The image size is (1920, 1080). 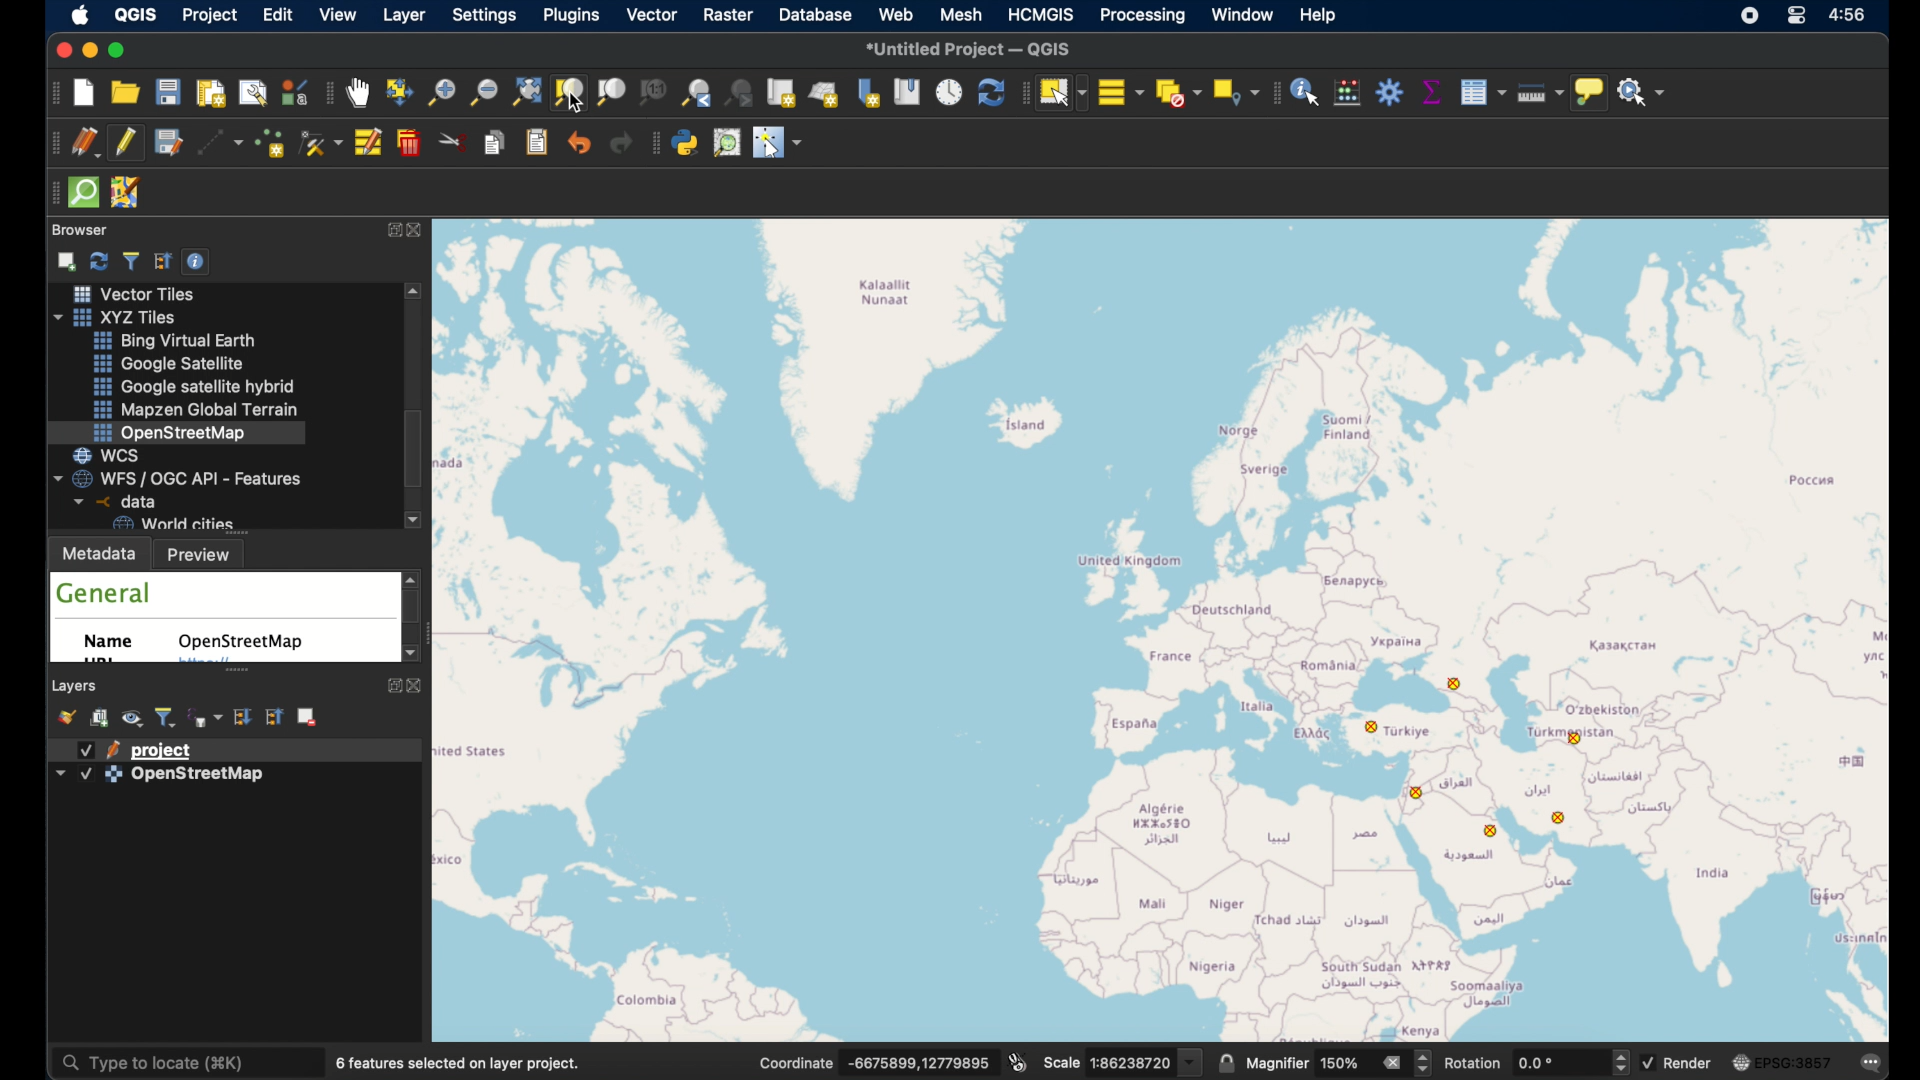 What do you see at coordinates (69, 717) in the screenshot?
I see `open layer styling panel` at bounding box center [69, 717].